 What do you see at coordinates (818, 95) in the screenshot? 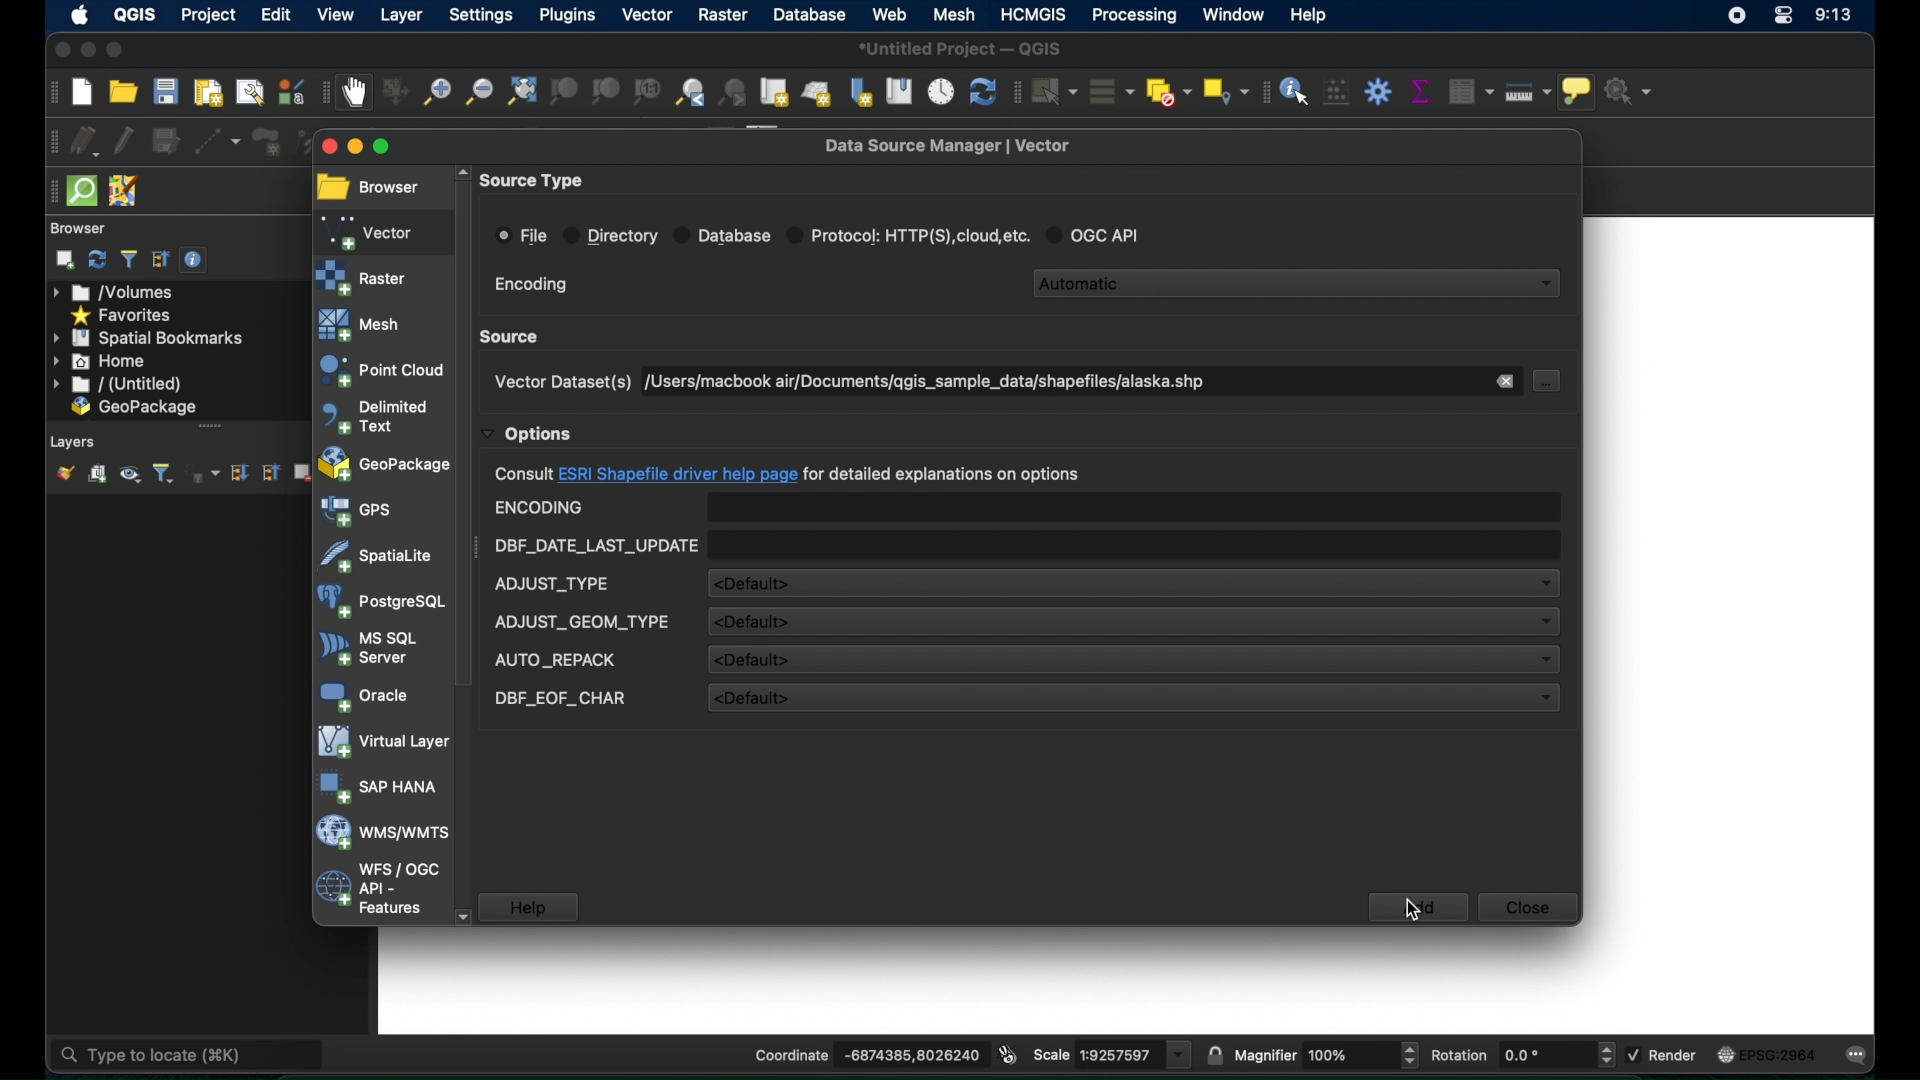
I see `new 3d map view` at bounding box center [818, 95].